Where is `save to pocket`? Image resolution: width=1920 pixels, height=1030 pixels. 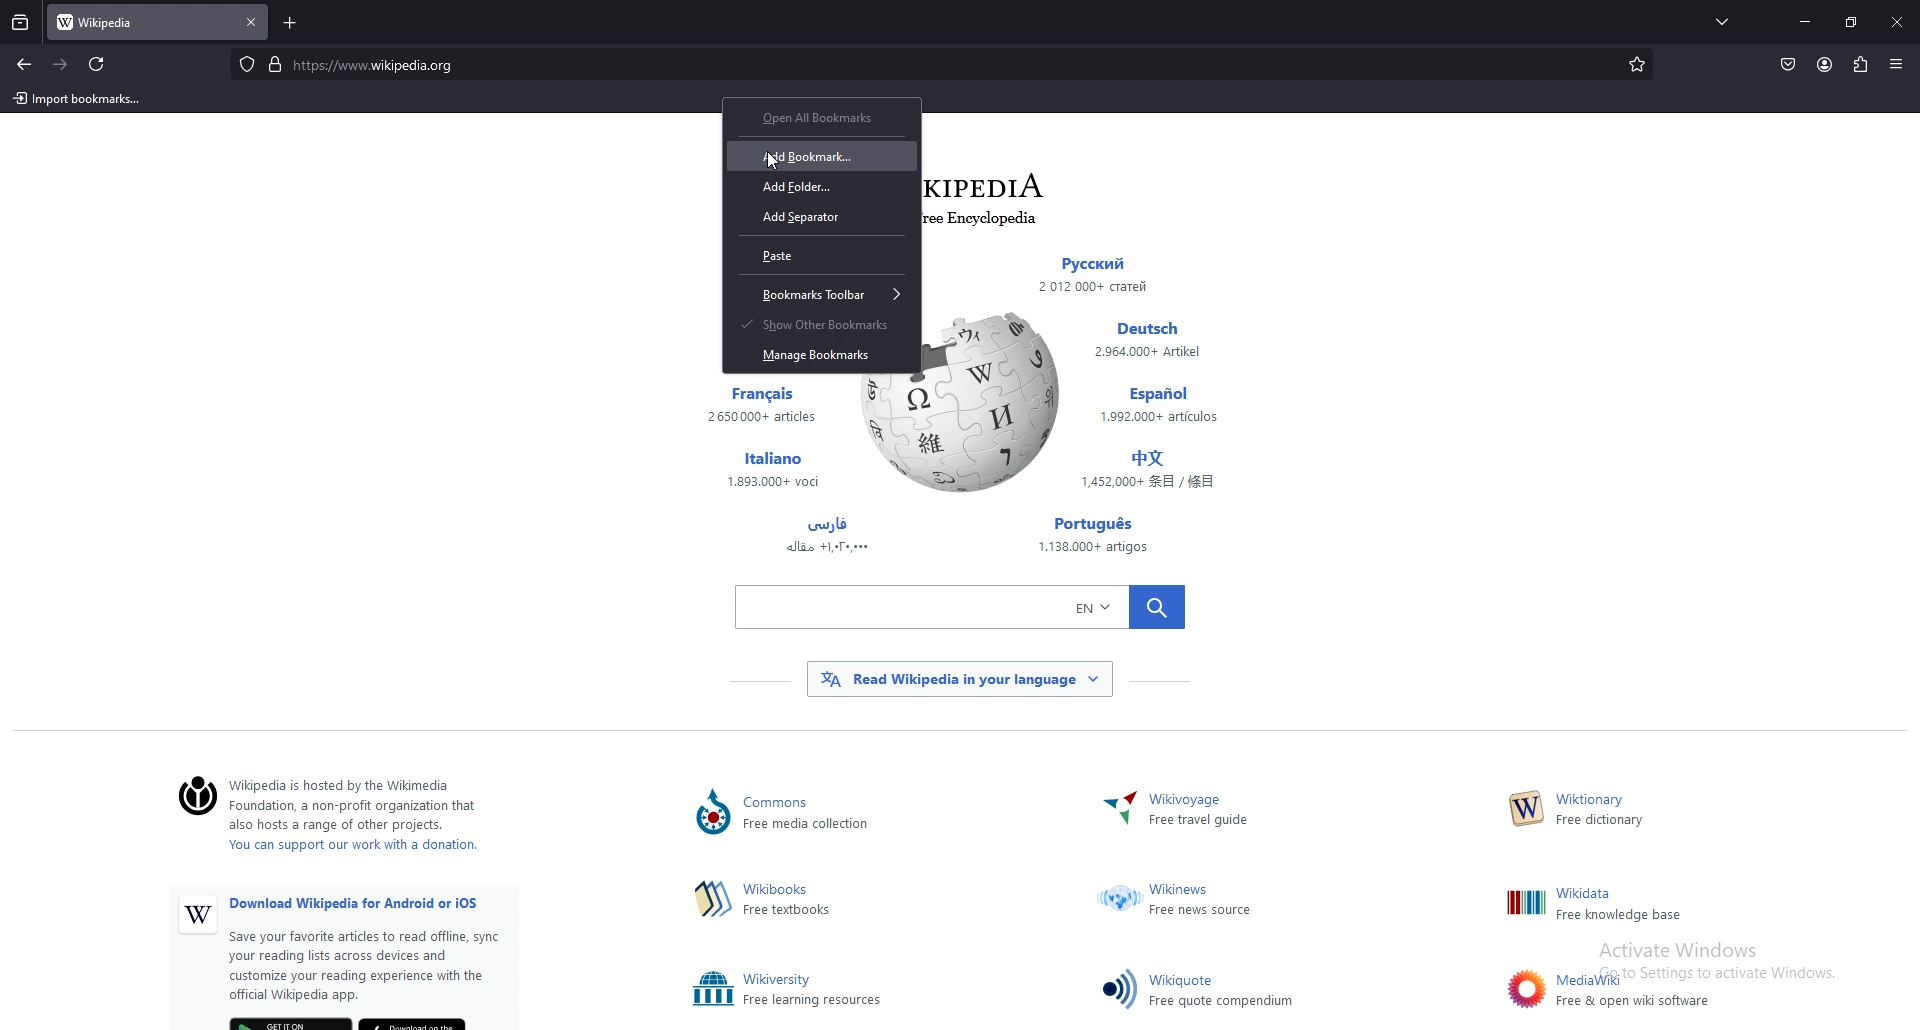
save to pocket is located at coordinates (1787, 63).